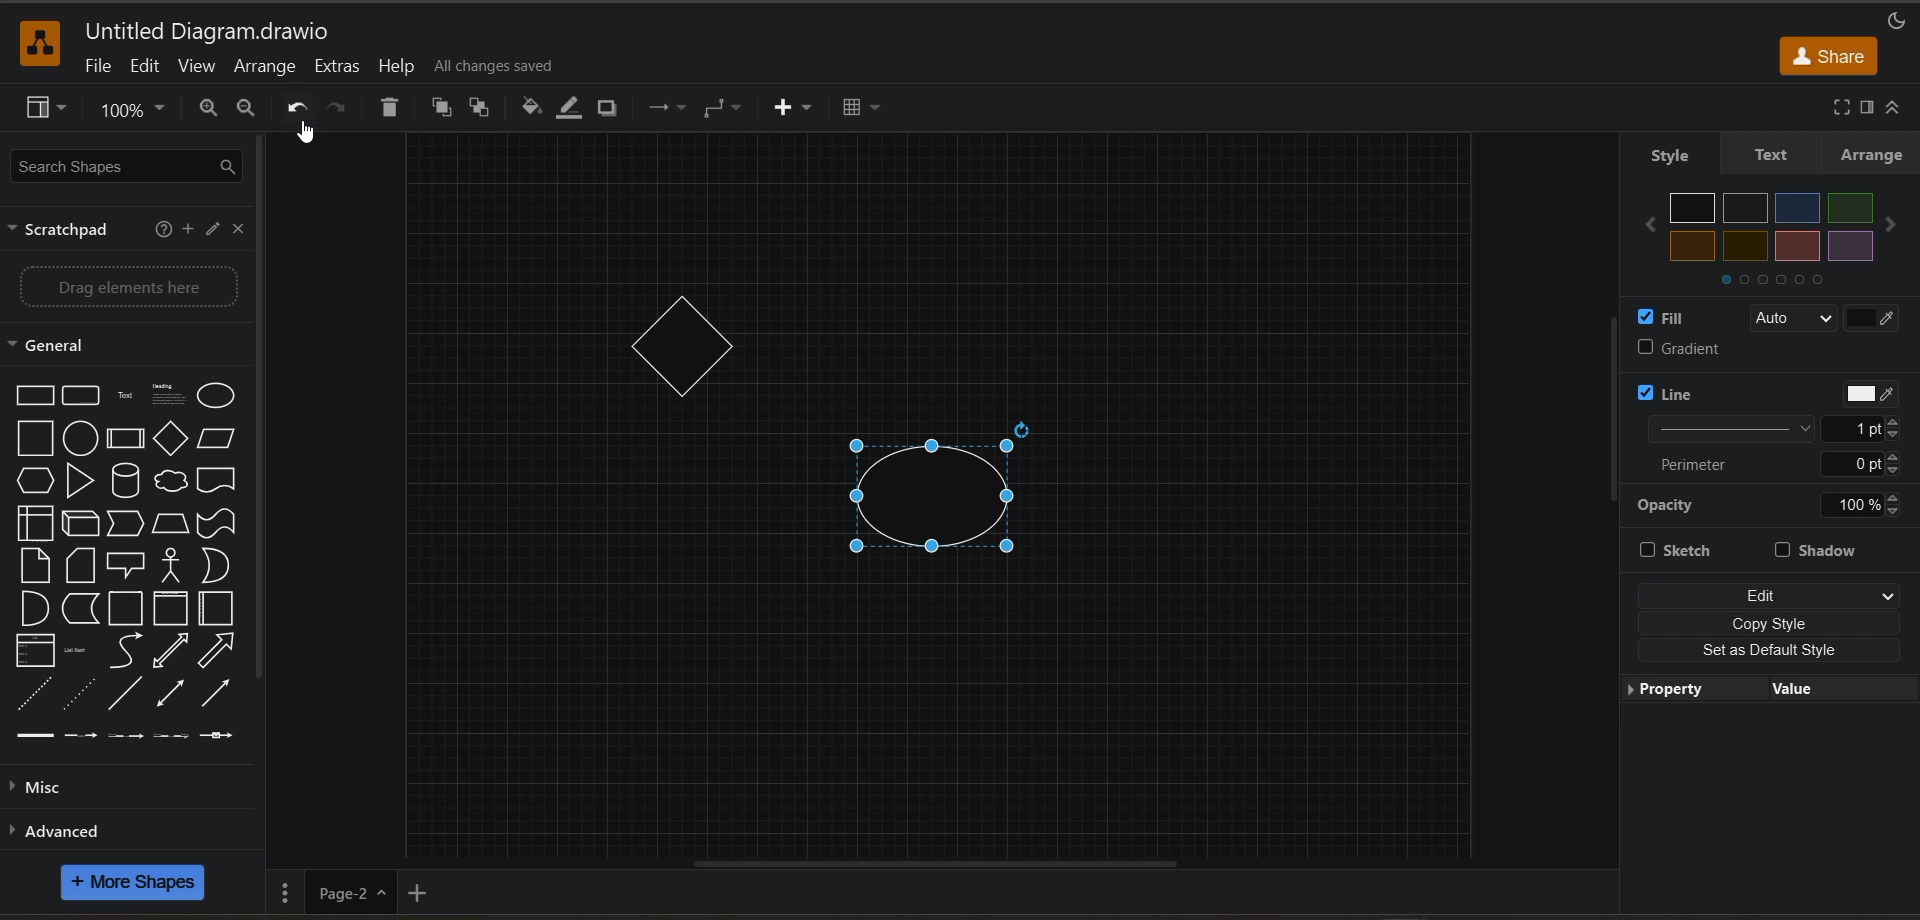 The image size is (1920, 920). I want to click on pages, so click(288, 890).